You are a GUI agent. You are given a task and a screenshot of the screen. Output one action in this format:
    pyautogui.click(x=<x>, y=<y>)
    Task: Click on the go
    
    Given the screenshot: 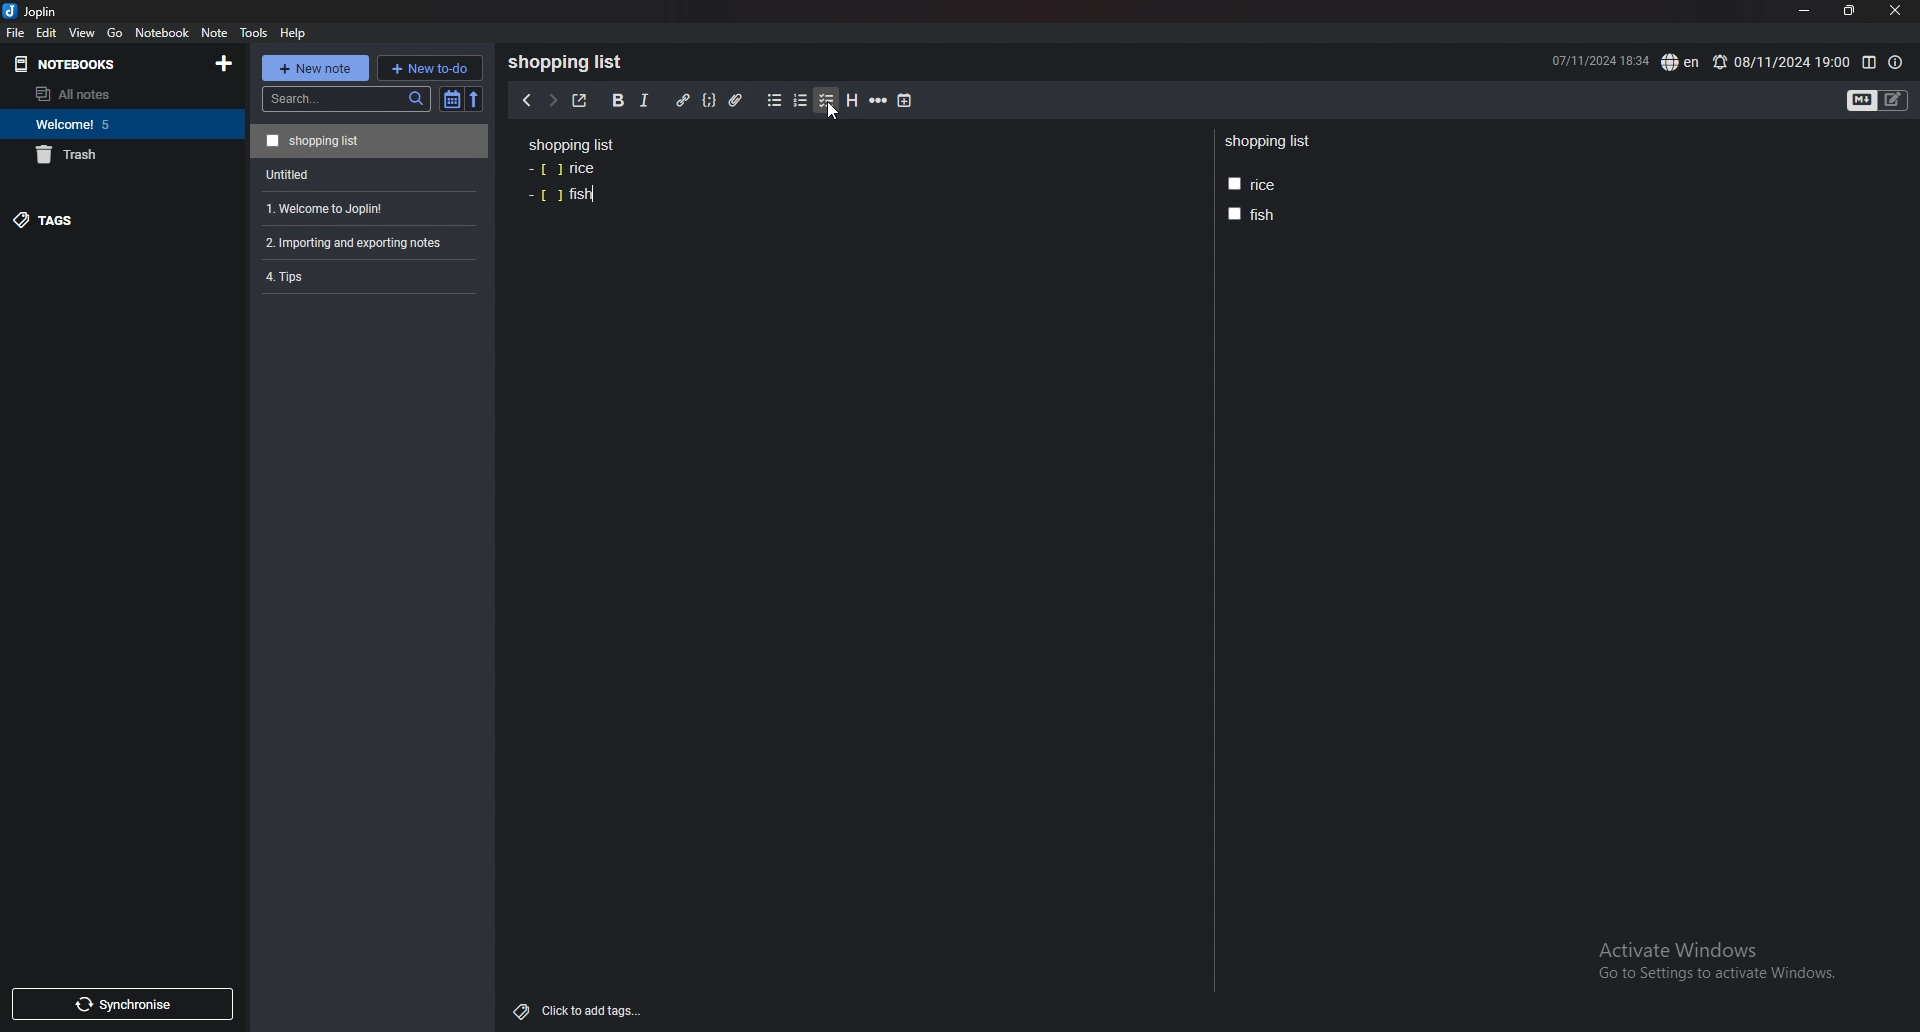 What is the action you would take?
    pyautogui.click(x=116, y=34)
    